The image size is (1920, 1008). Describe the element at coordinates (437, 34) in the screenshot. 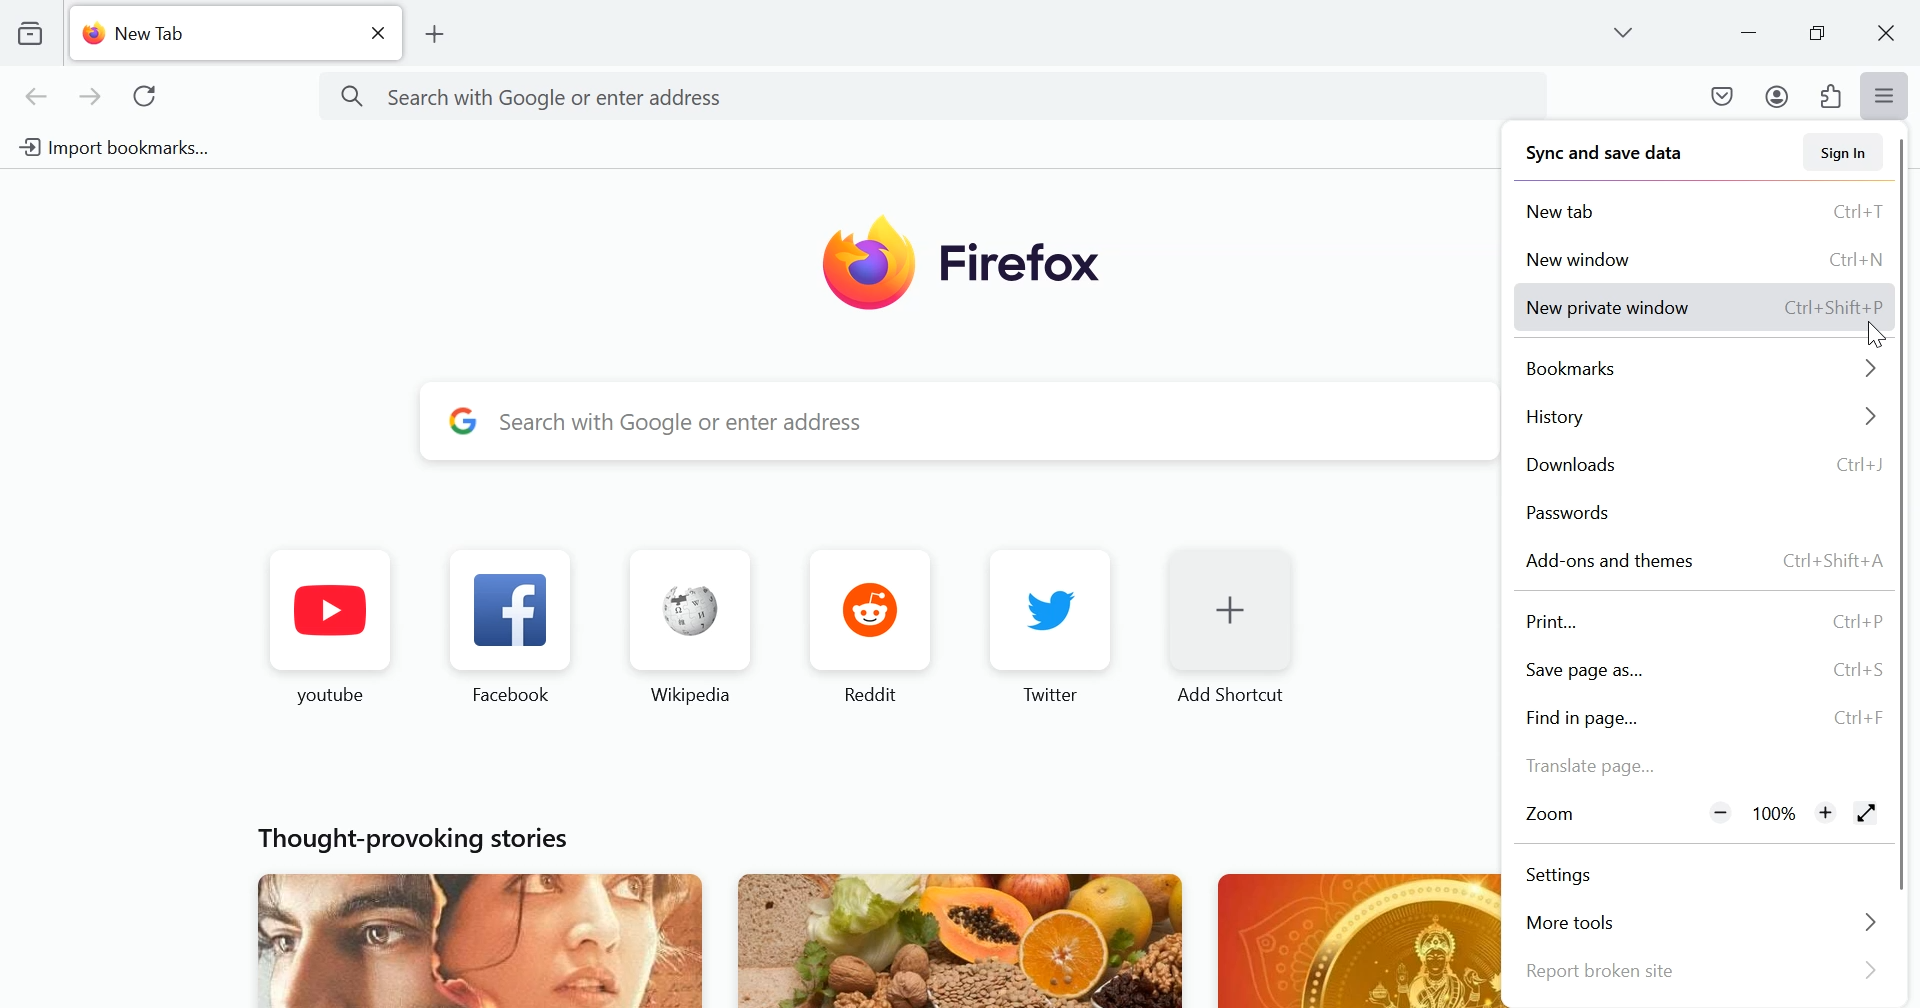

I see `Add New tab` at that location.